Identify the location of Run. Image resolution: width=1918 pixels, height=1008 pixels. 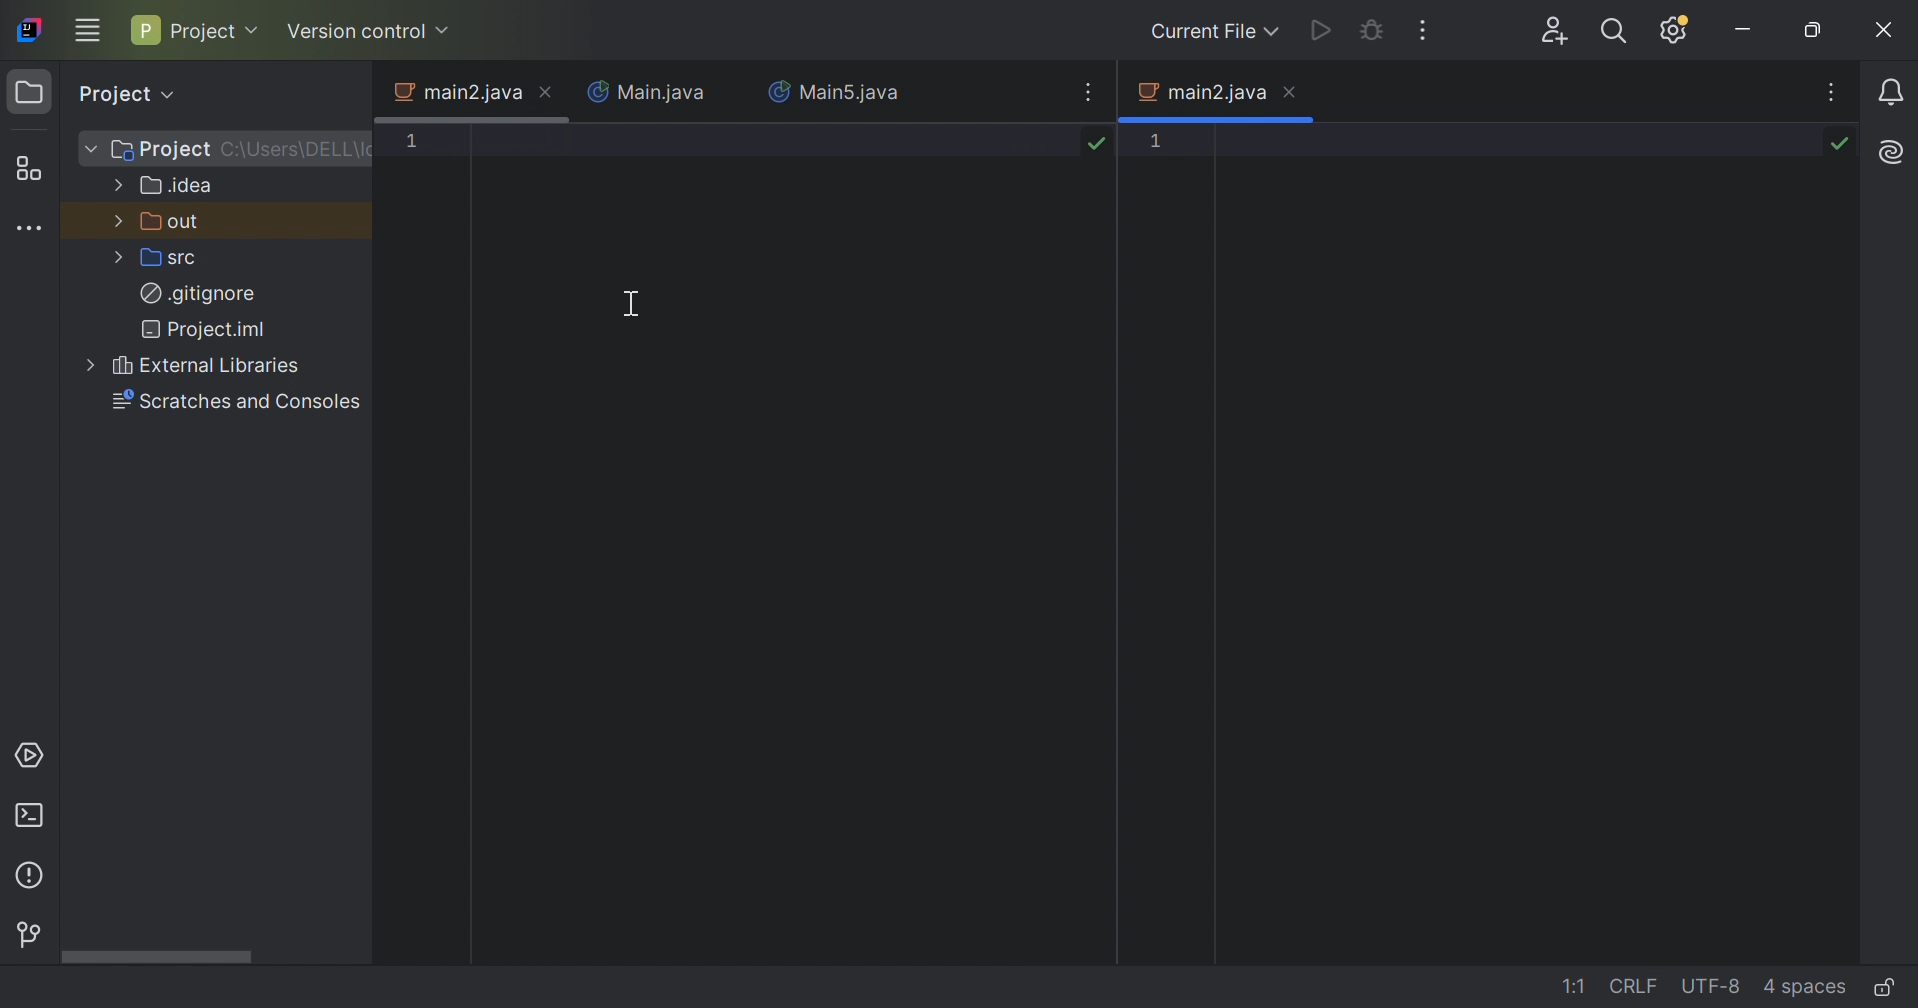
(1325, 30).